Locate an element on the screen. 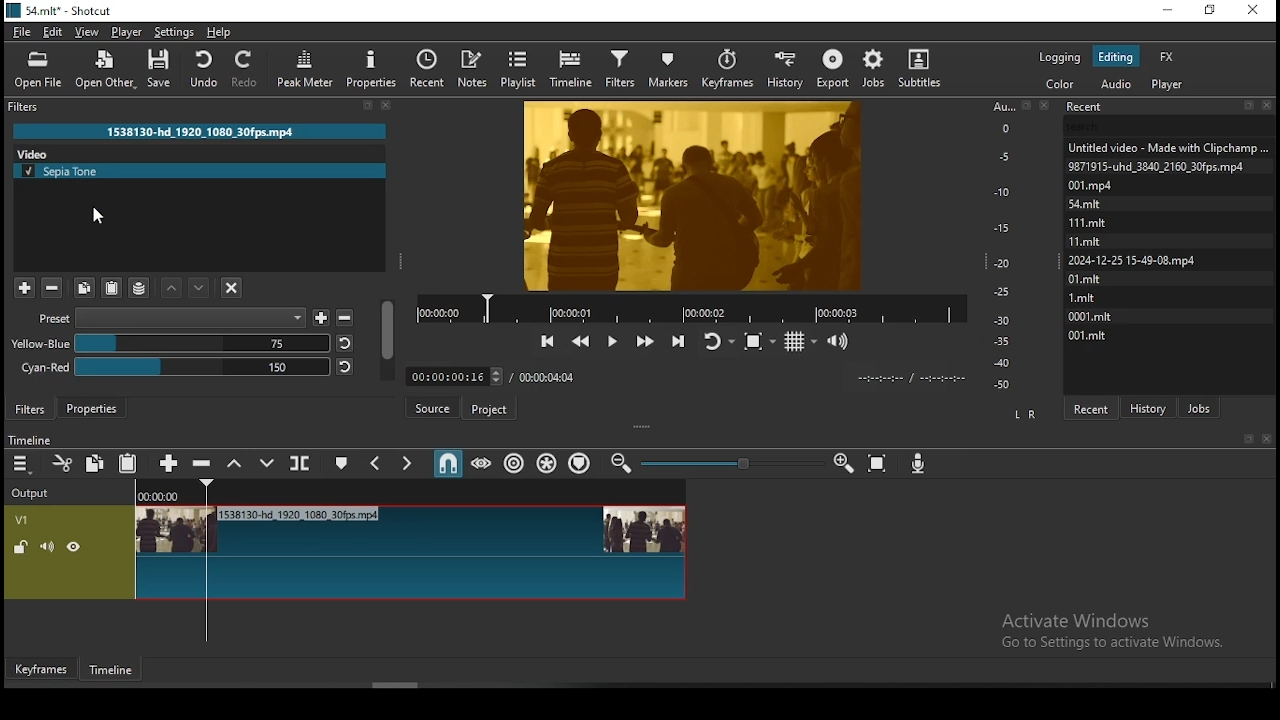 The height and width of the screenshot is (720, 1280). timeline is located at coordinates (572, 68).